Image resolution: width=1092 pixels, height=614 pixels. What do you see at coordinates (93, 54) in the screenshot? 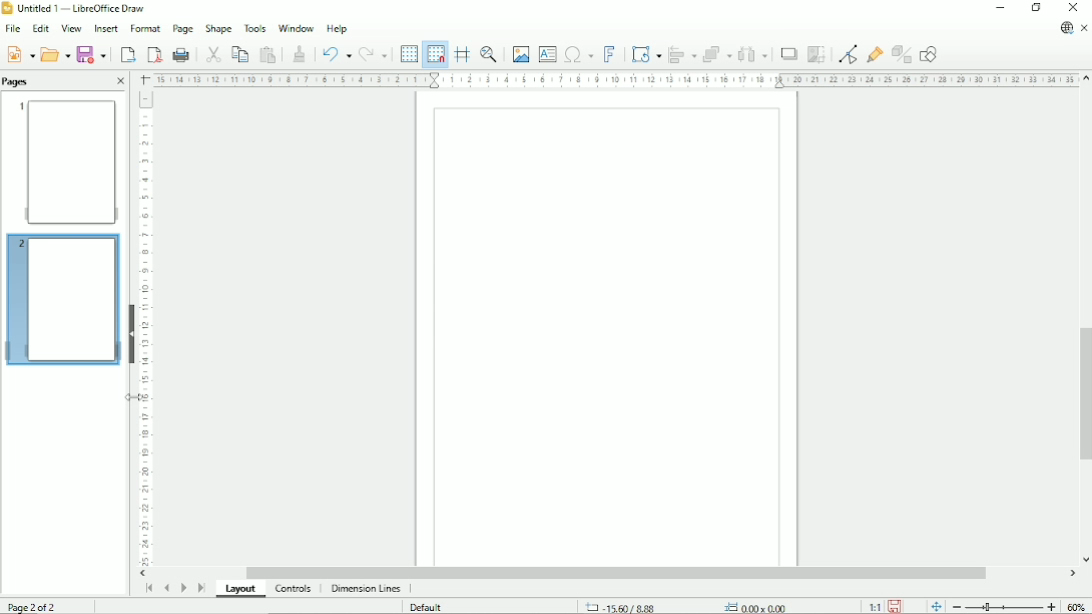
I see `Save` at bounding box center [93, 54].